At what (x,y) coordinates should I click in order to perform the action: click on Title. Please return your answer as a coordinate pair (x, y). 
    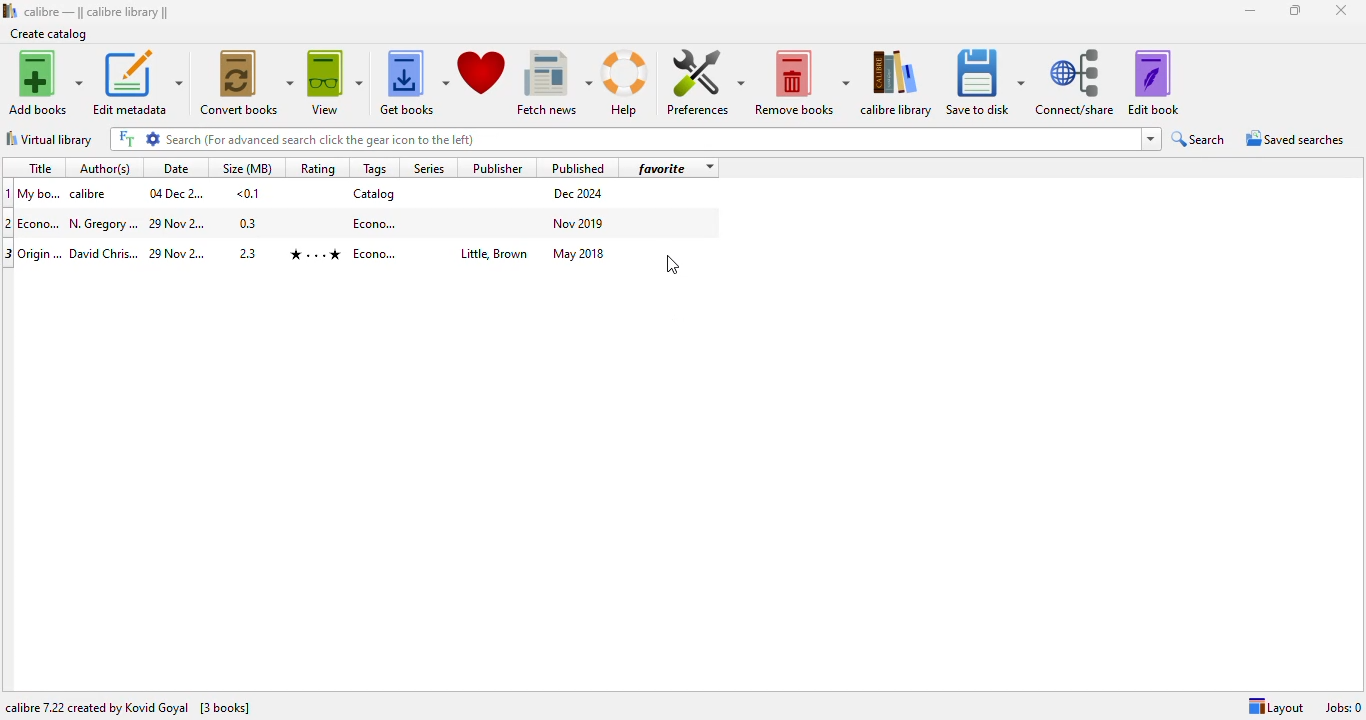
    Looking at the image, I should click on (40, 193).